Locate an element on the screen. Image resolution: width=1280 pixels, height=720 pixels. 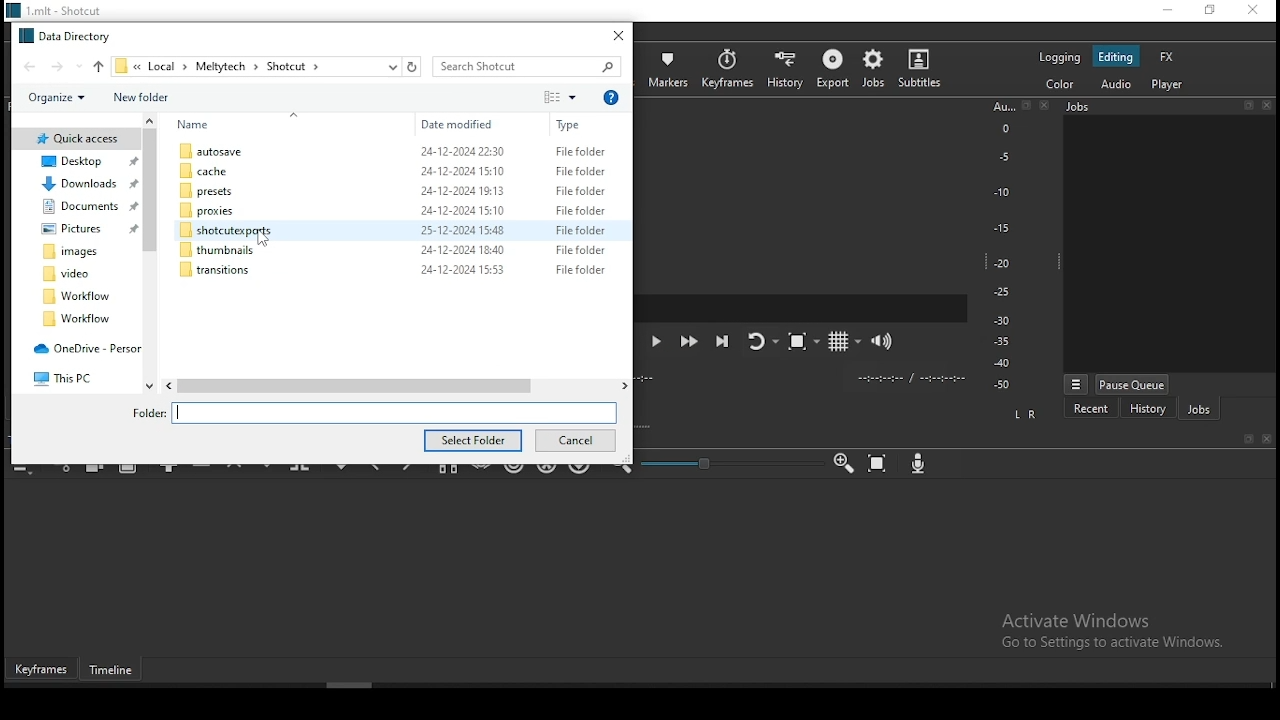
jobs is located at coordinates (1198, 408).